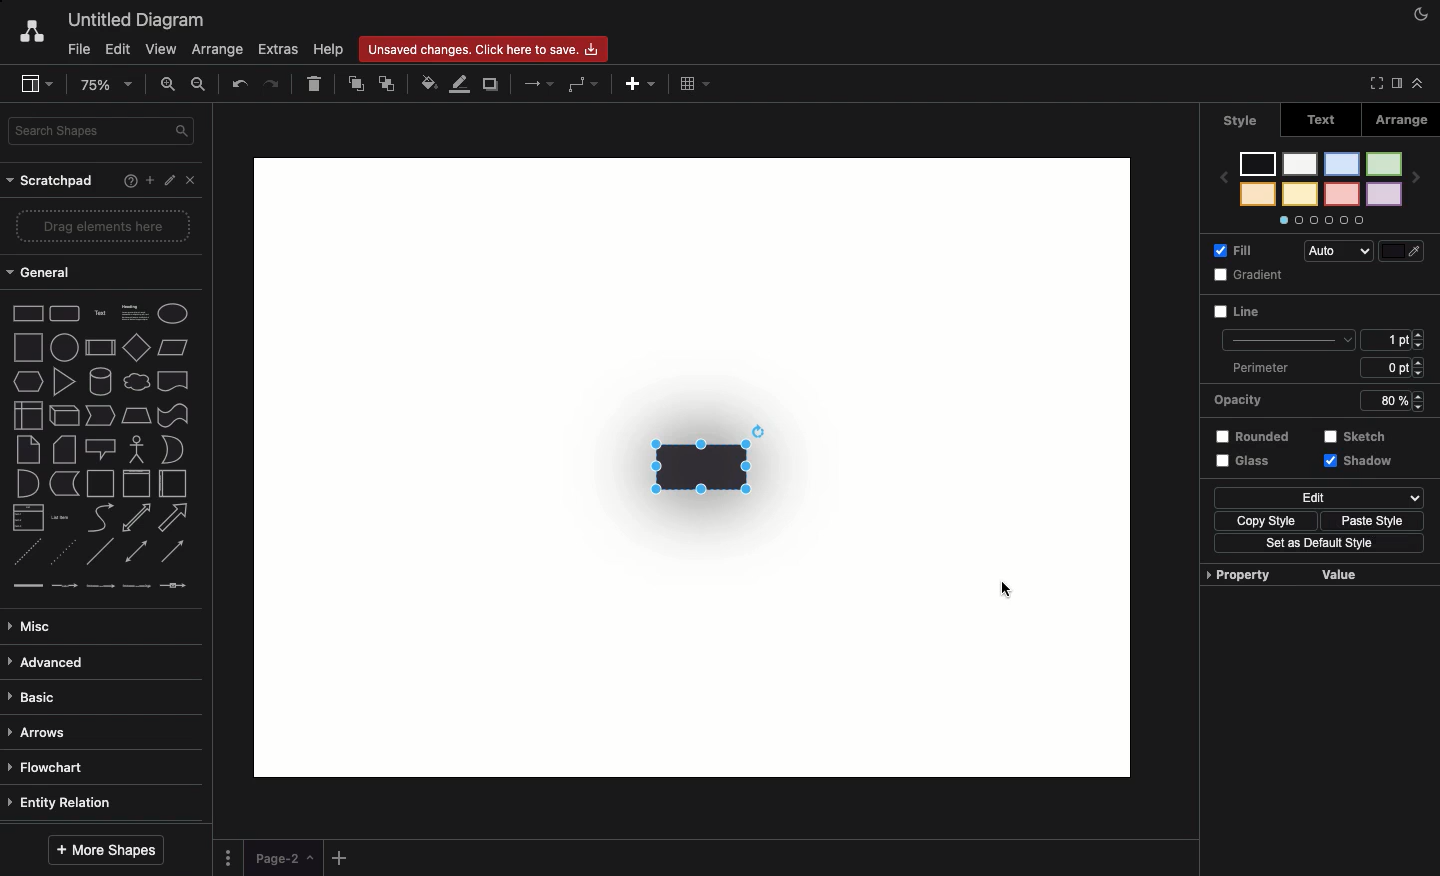 The image size is (1440, 876). Describe the element at coordinates (1235, 122) in the screenshot. I see `Style` at that location.